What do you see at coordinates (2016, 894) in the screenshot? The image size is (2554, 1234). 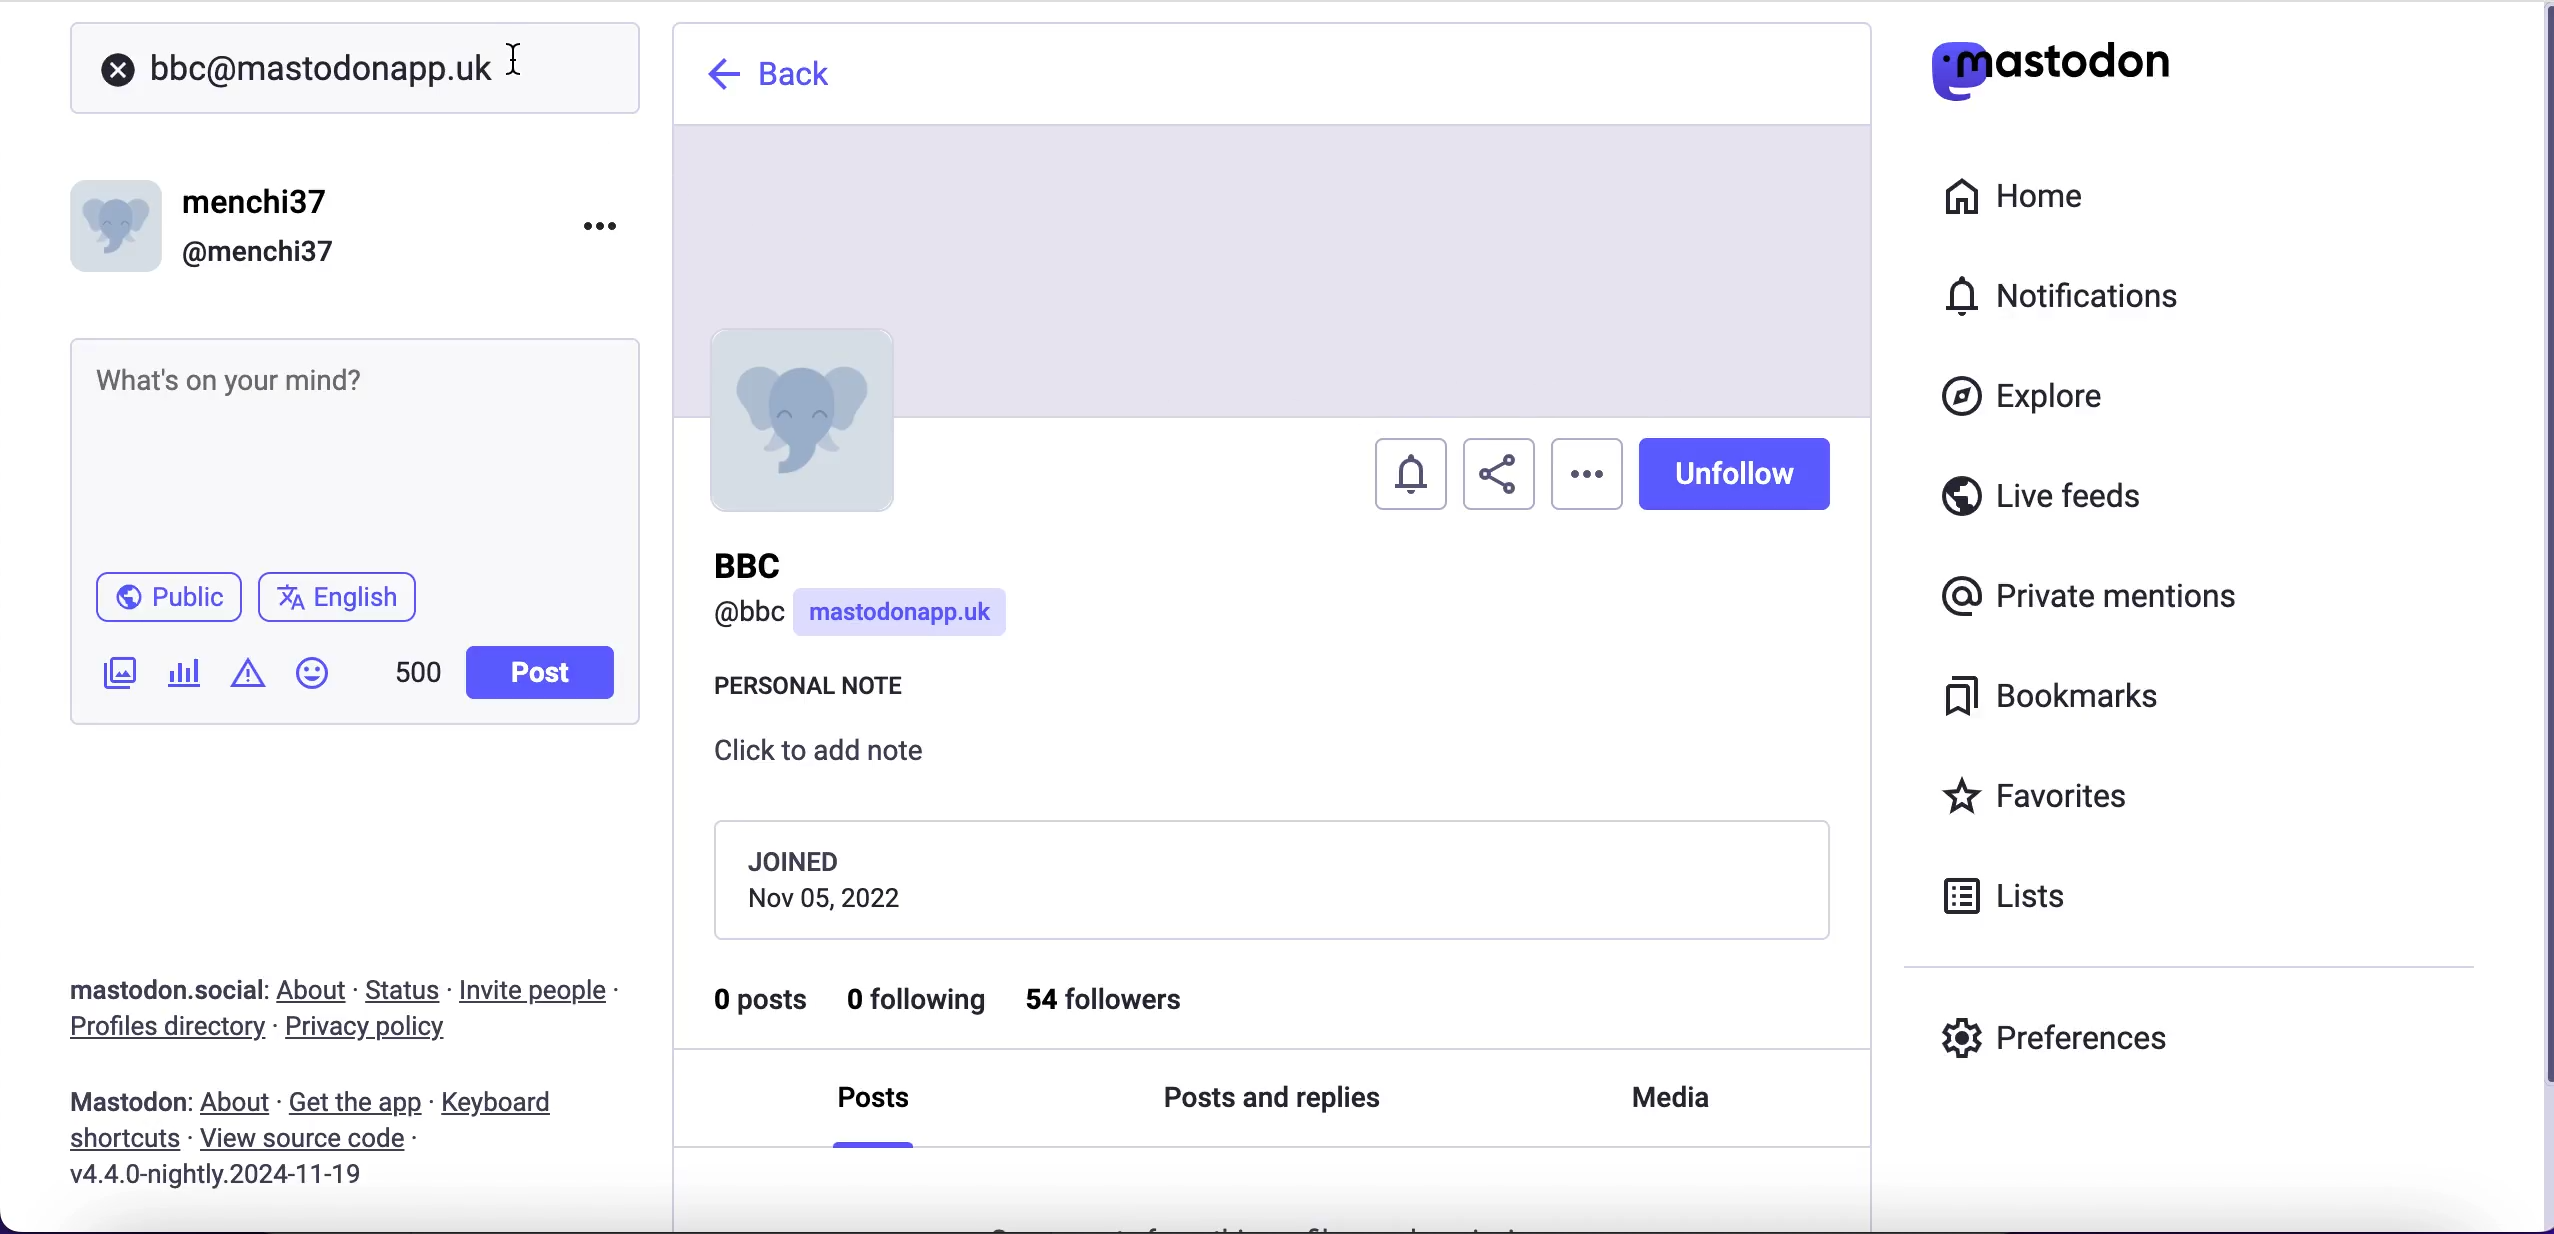 I see `lists` at bounding box center [2016, 894].